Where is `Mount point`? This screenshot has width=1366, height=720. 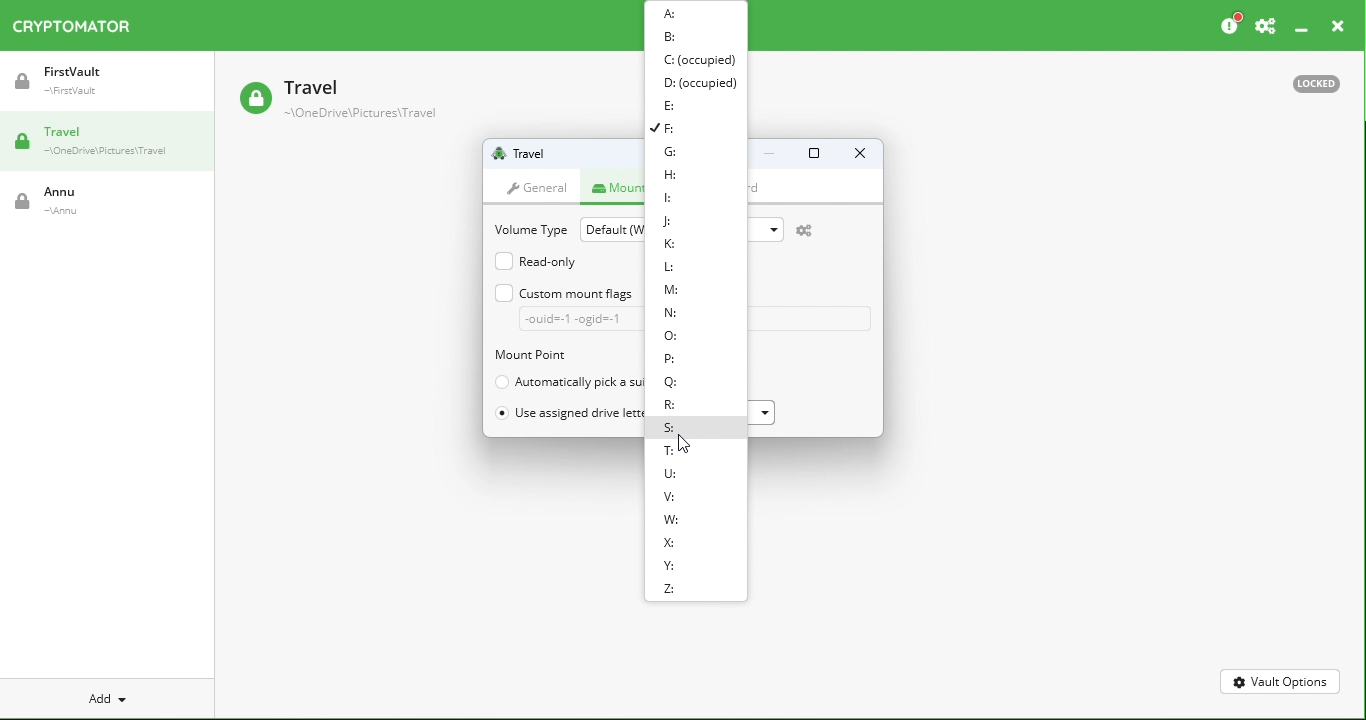
Mount point is located at coordinates (556, 356).